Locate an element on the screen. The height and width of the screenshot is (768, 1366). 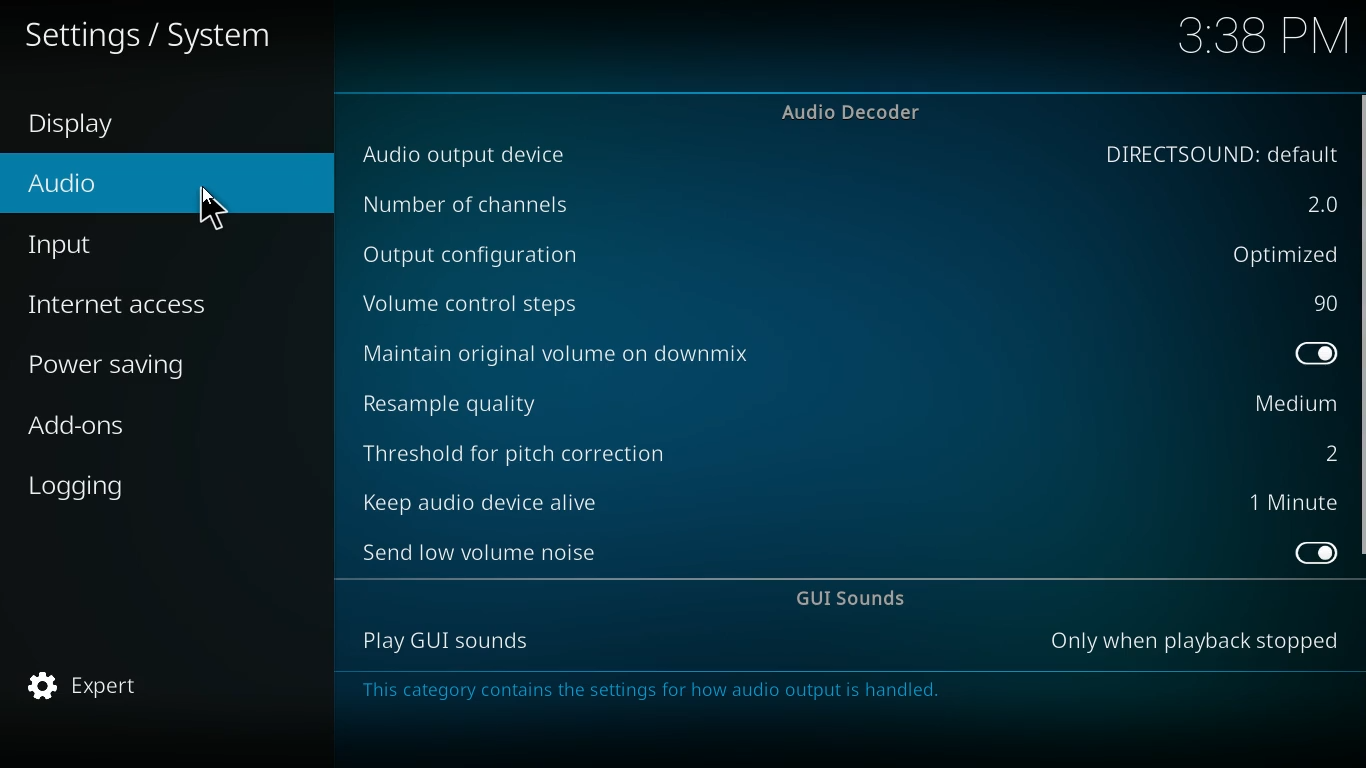
3:38 pm is located at coordinates (1268, 42).